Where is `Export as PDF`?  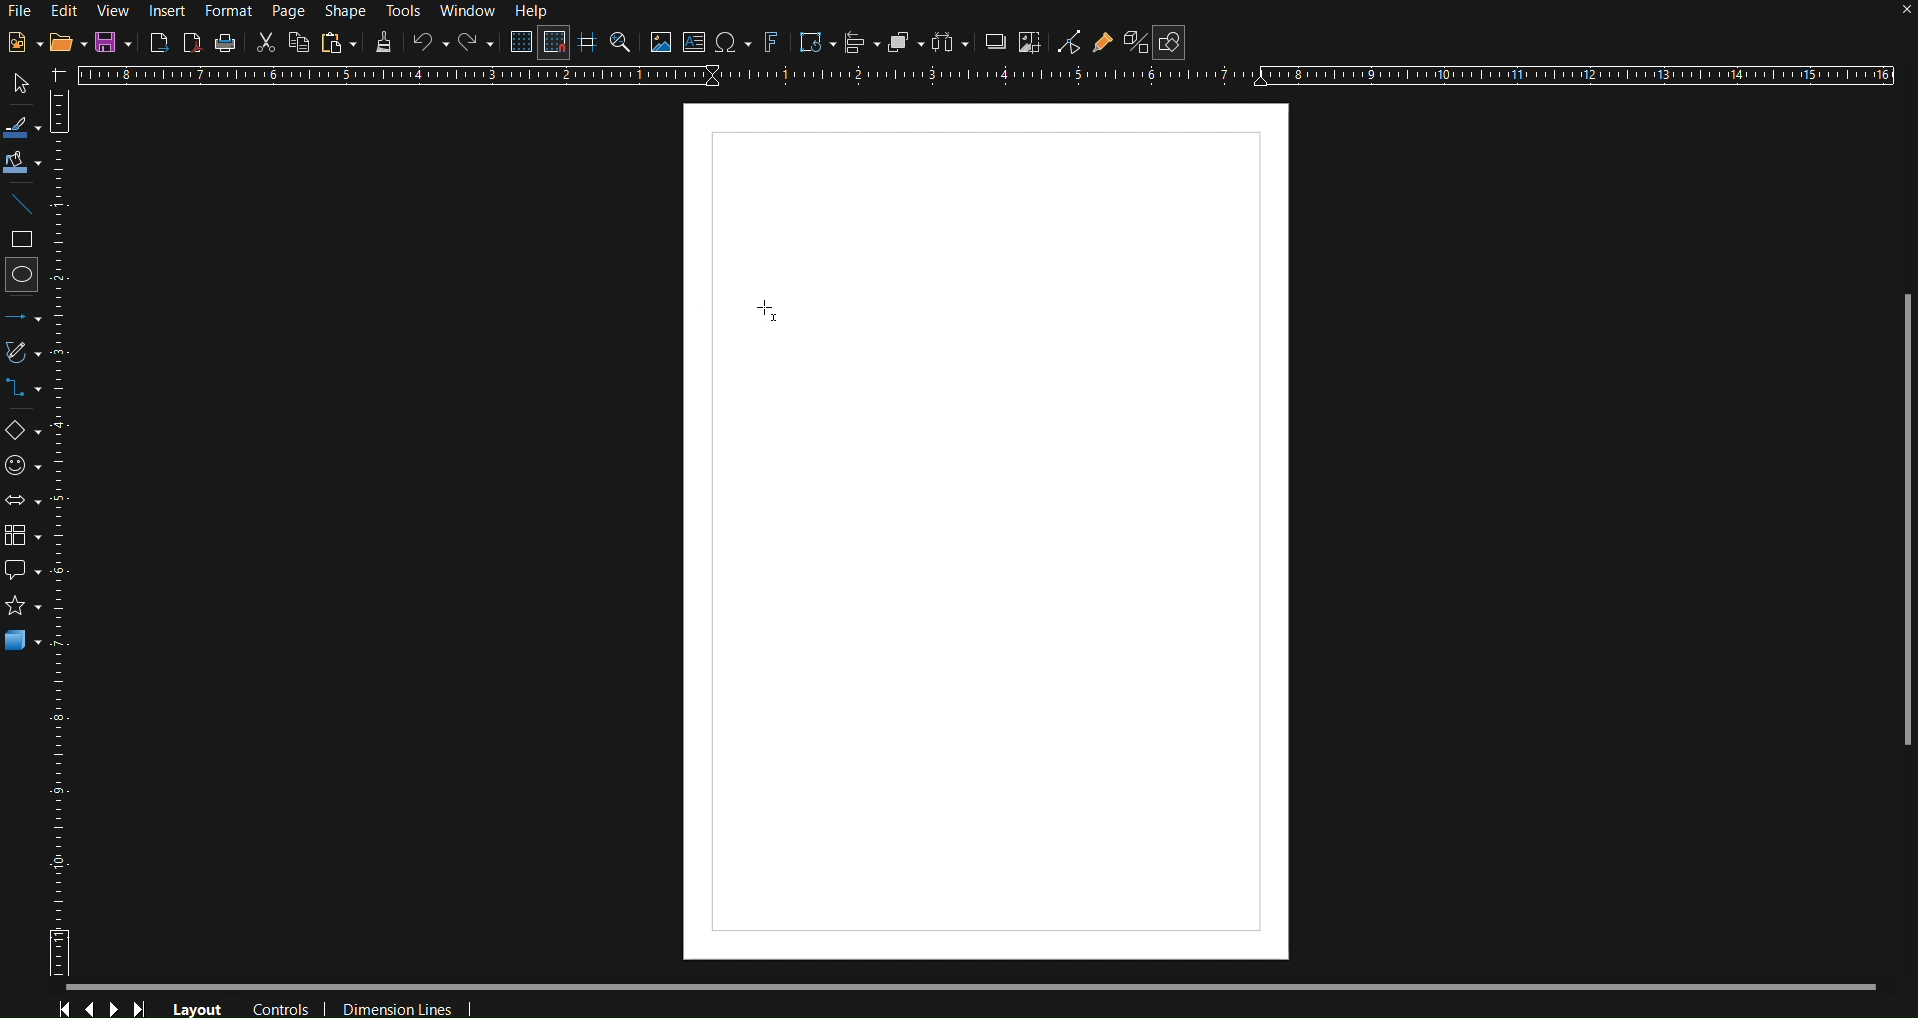
Export as PDF is located at coordinates (192, 42).